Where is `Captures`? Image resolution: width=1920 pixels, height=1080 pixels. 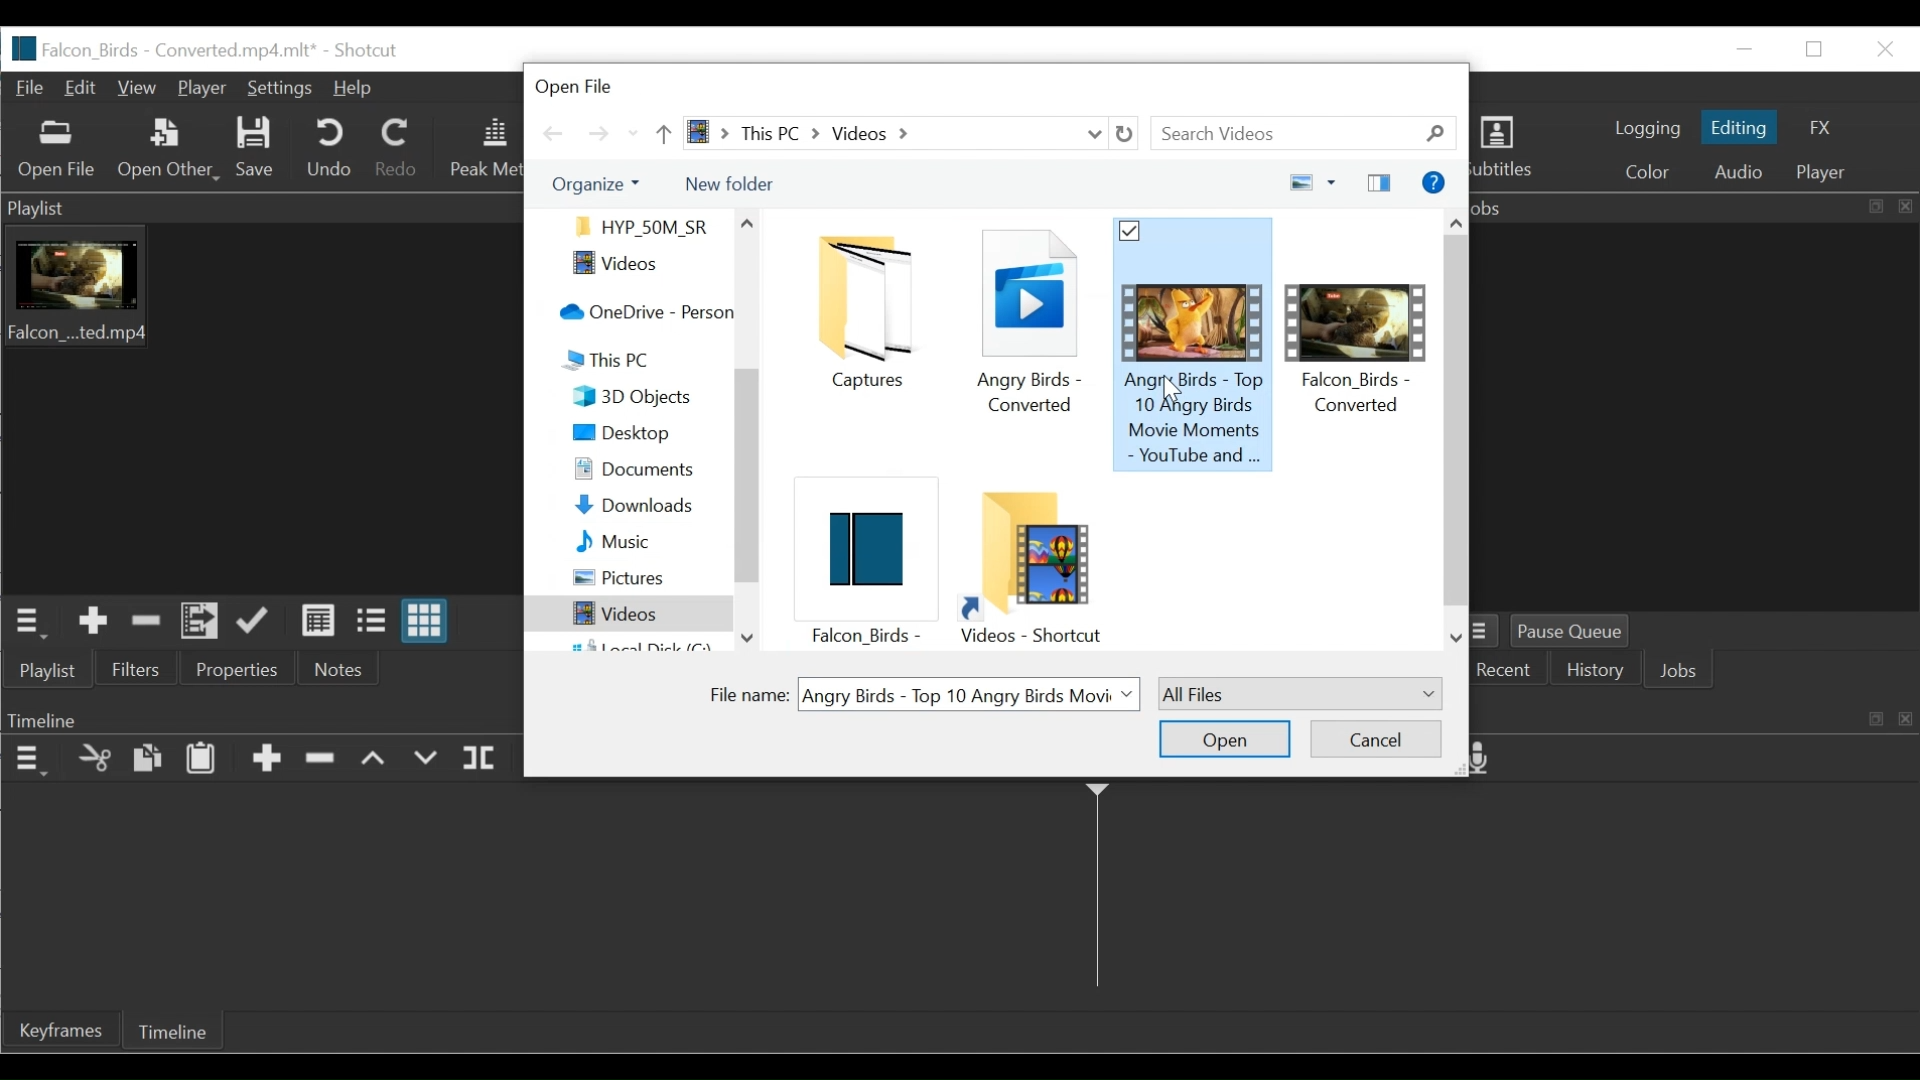 Captures is located at coordinates (873, 313).